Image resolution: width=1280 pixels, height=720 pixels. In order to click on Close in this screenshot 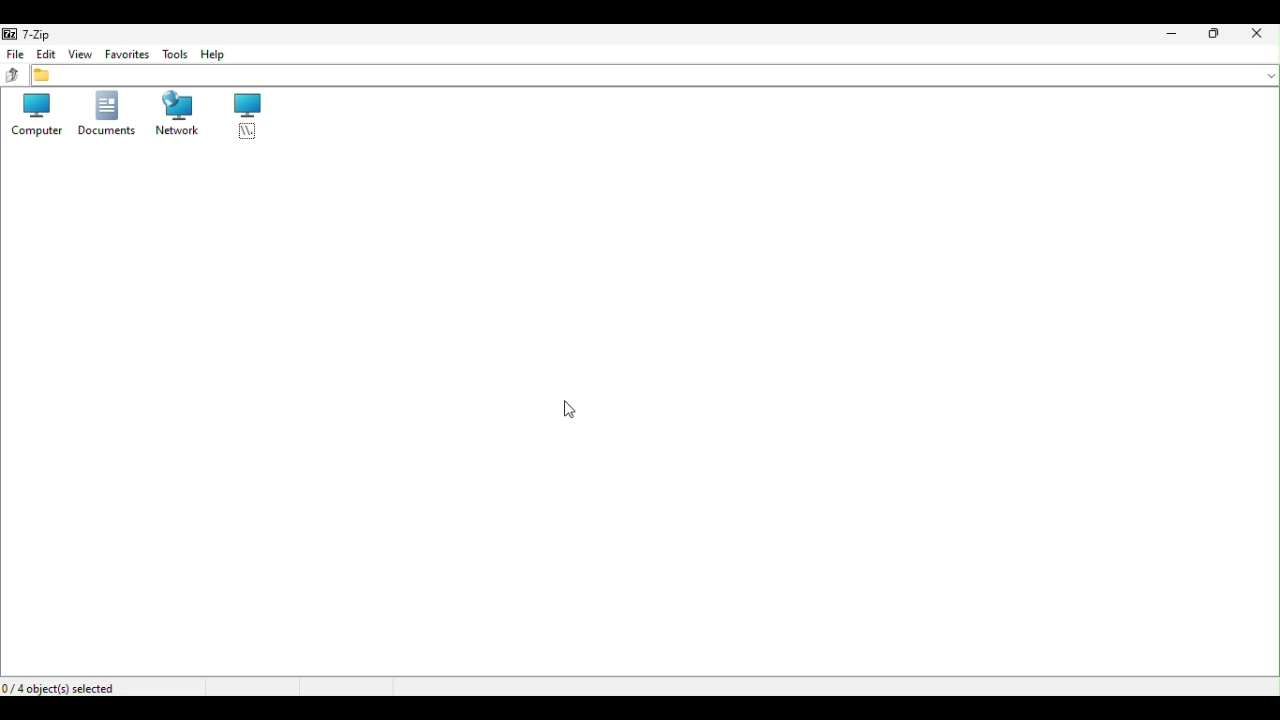, I will do `click(1261, 33)`.